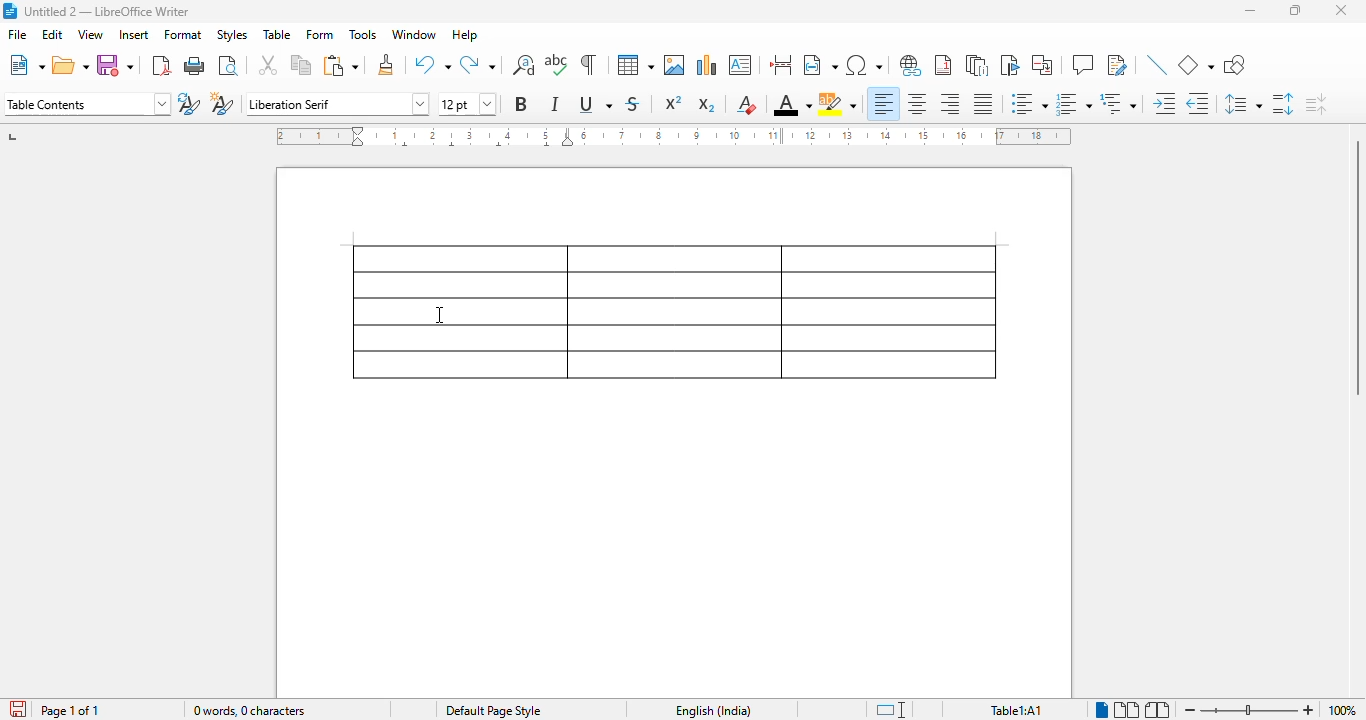 Image resolution: width=1366 pixels, height=720 pixels. I want to click on update new selection, so click(189, 103).